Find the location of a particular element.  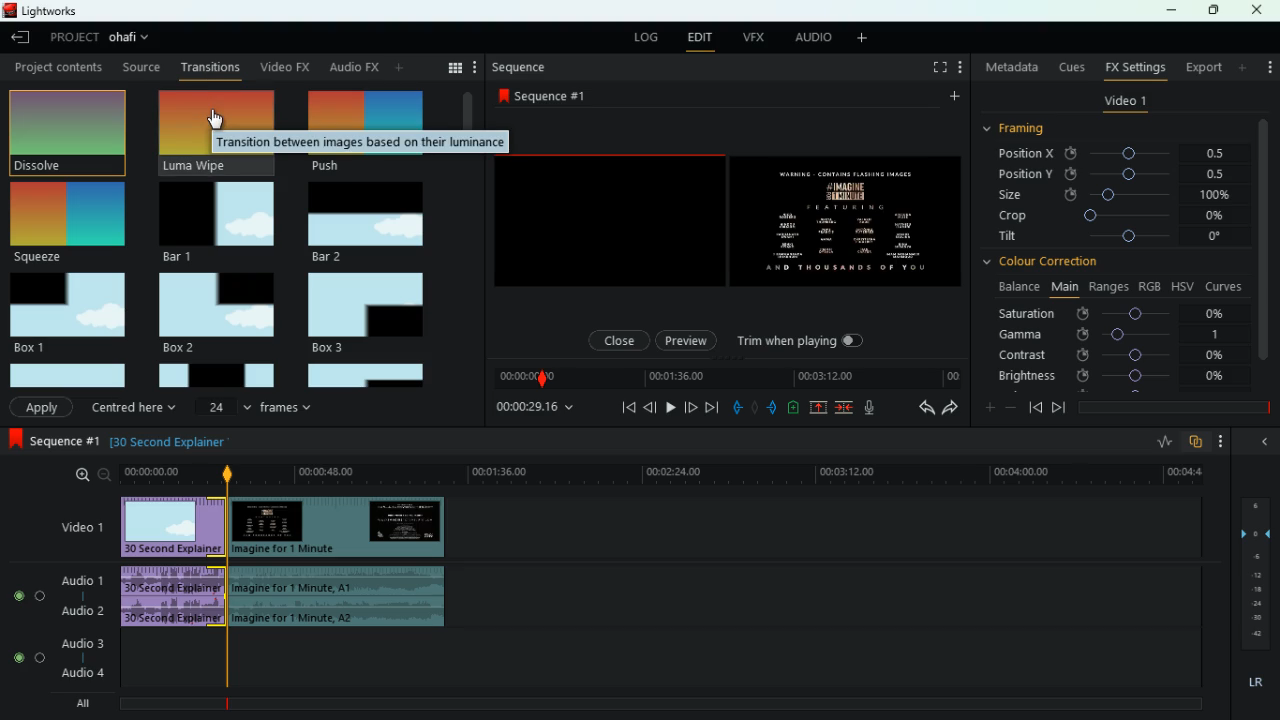

dissolve is located at coordinates (69, 133).